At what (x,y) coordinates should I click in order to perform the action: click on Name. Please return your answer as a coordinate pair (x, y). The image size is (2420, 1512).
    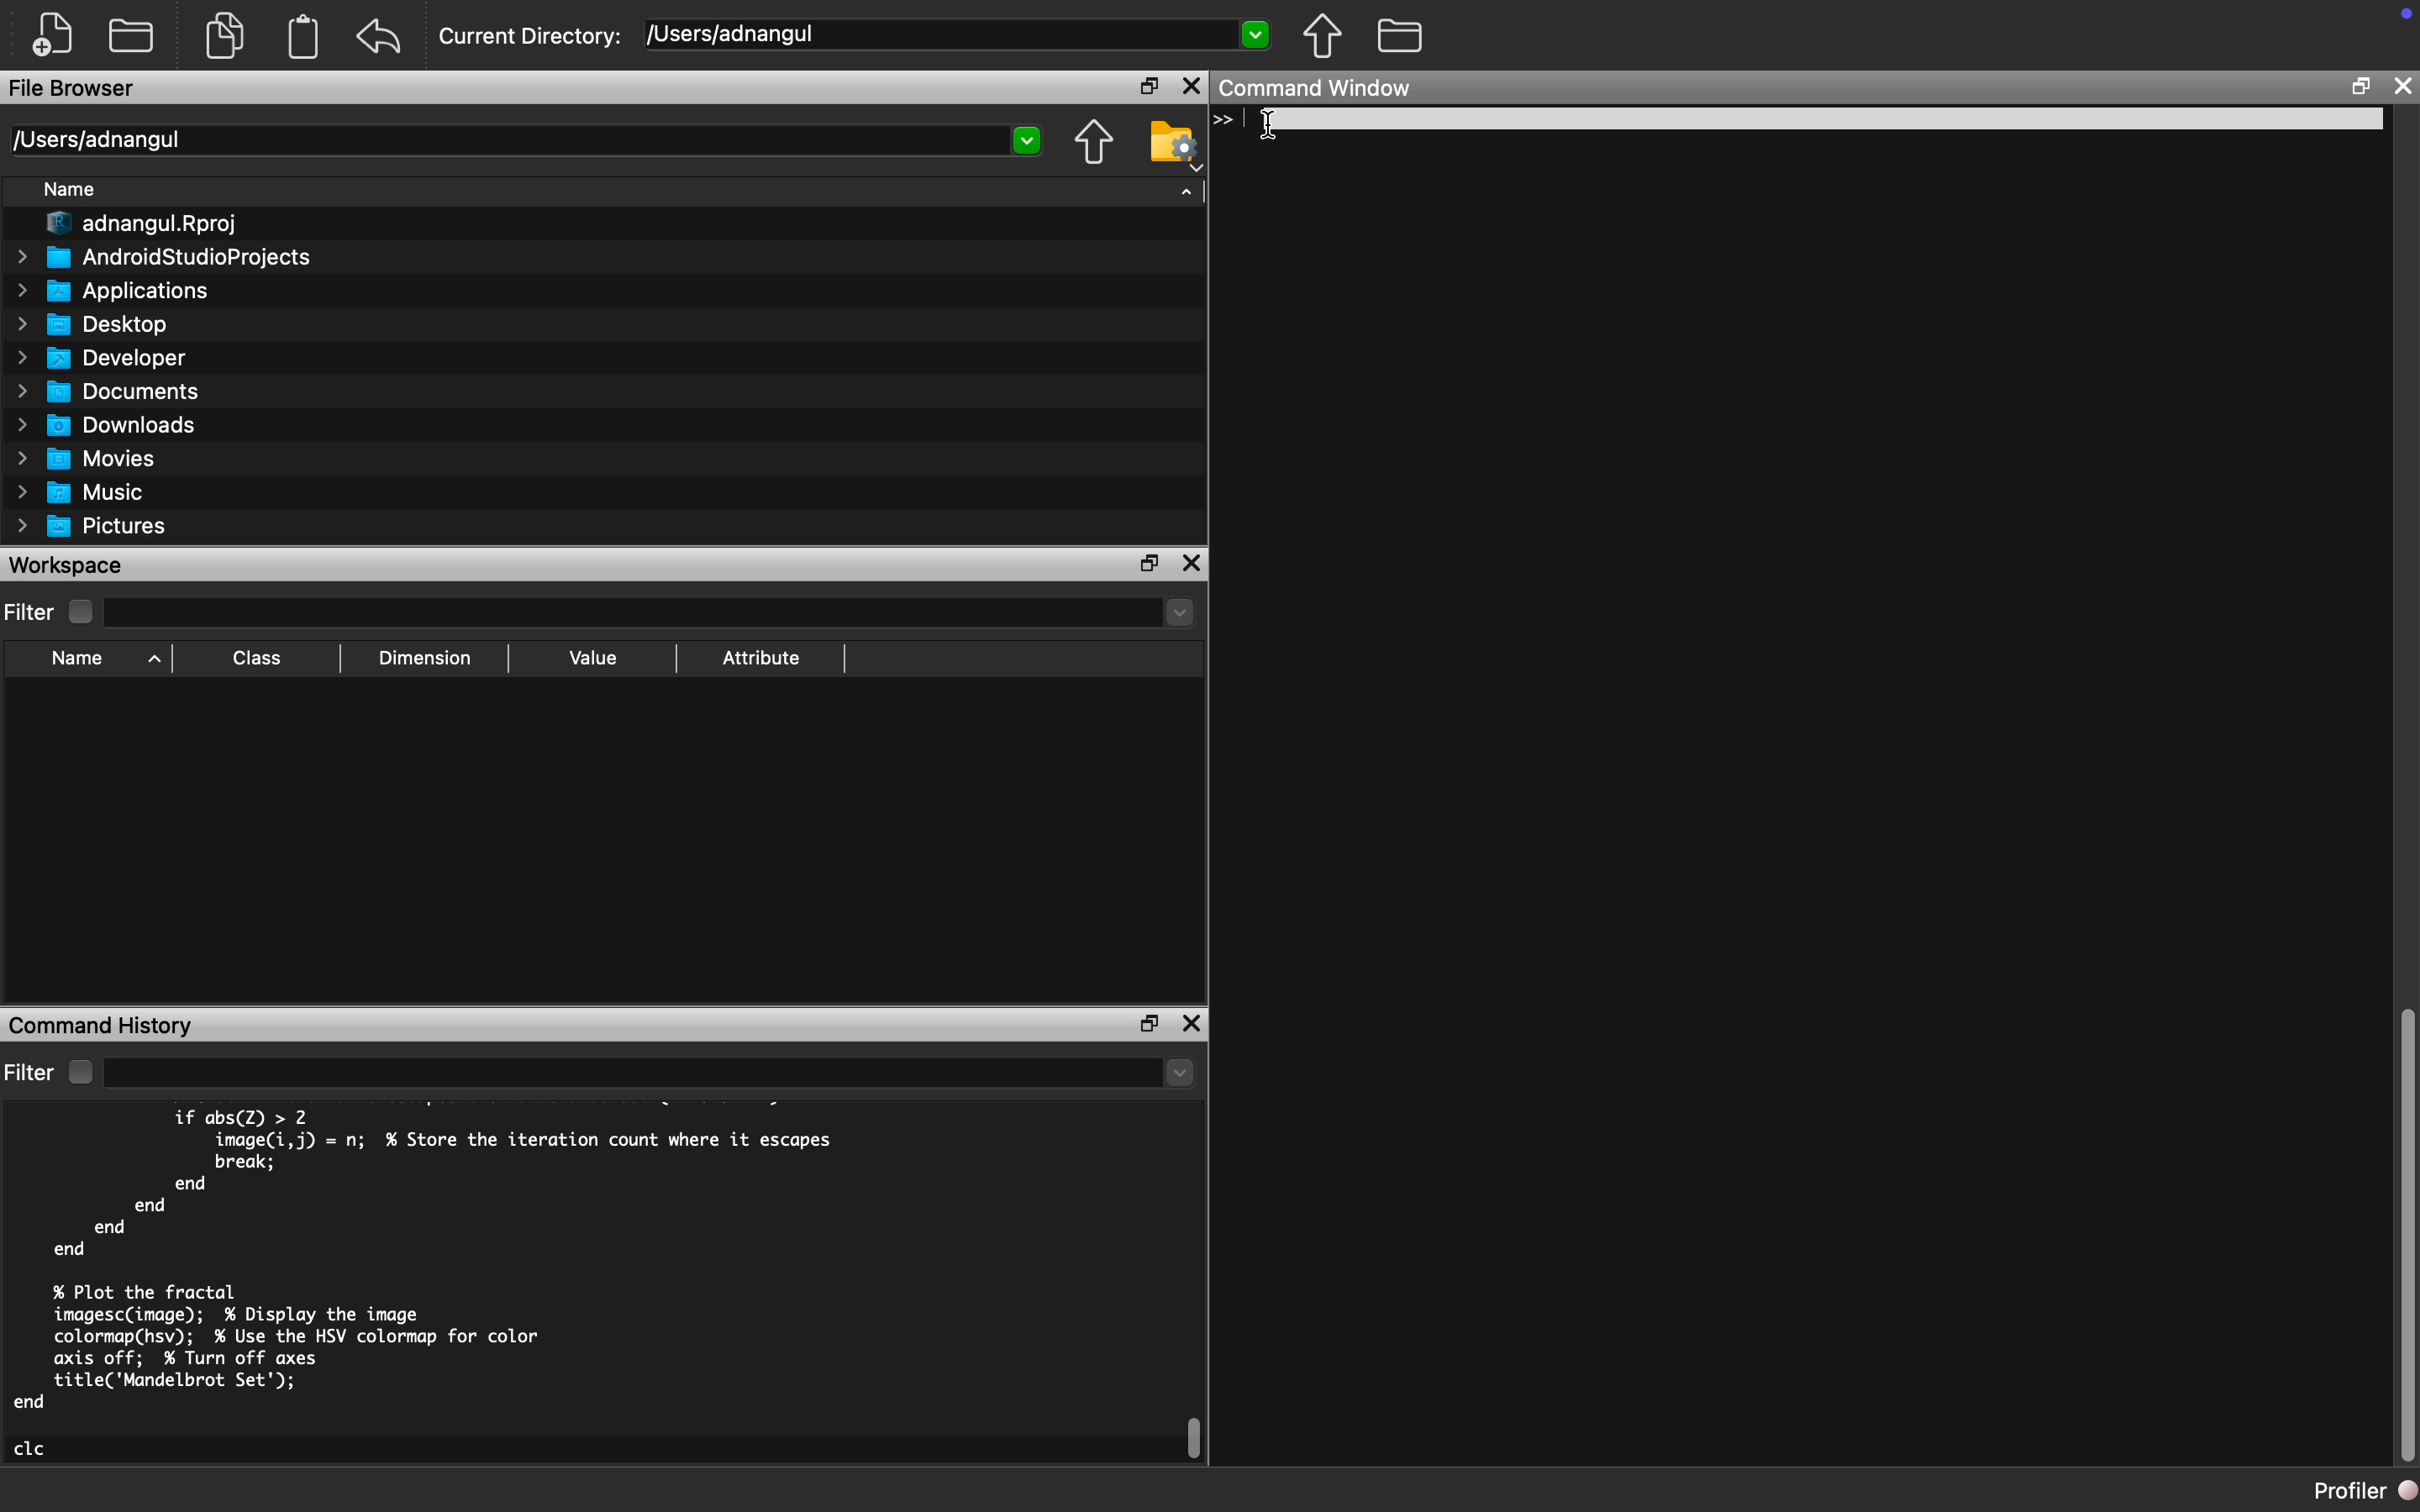
    Looking at the image, I should click on (68, 188).